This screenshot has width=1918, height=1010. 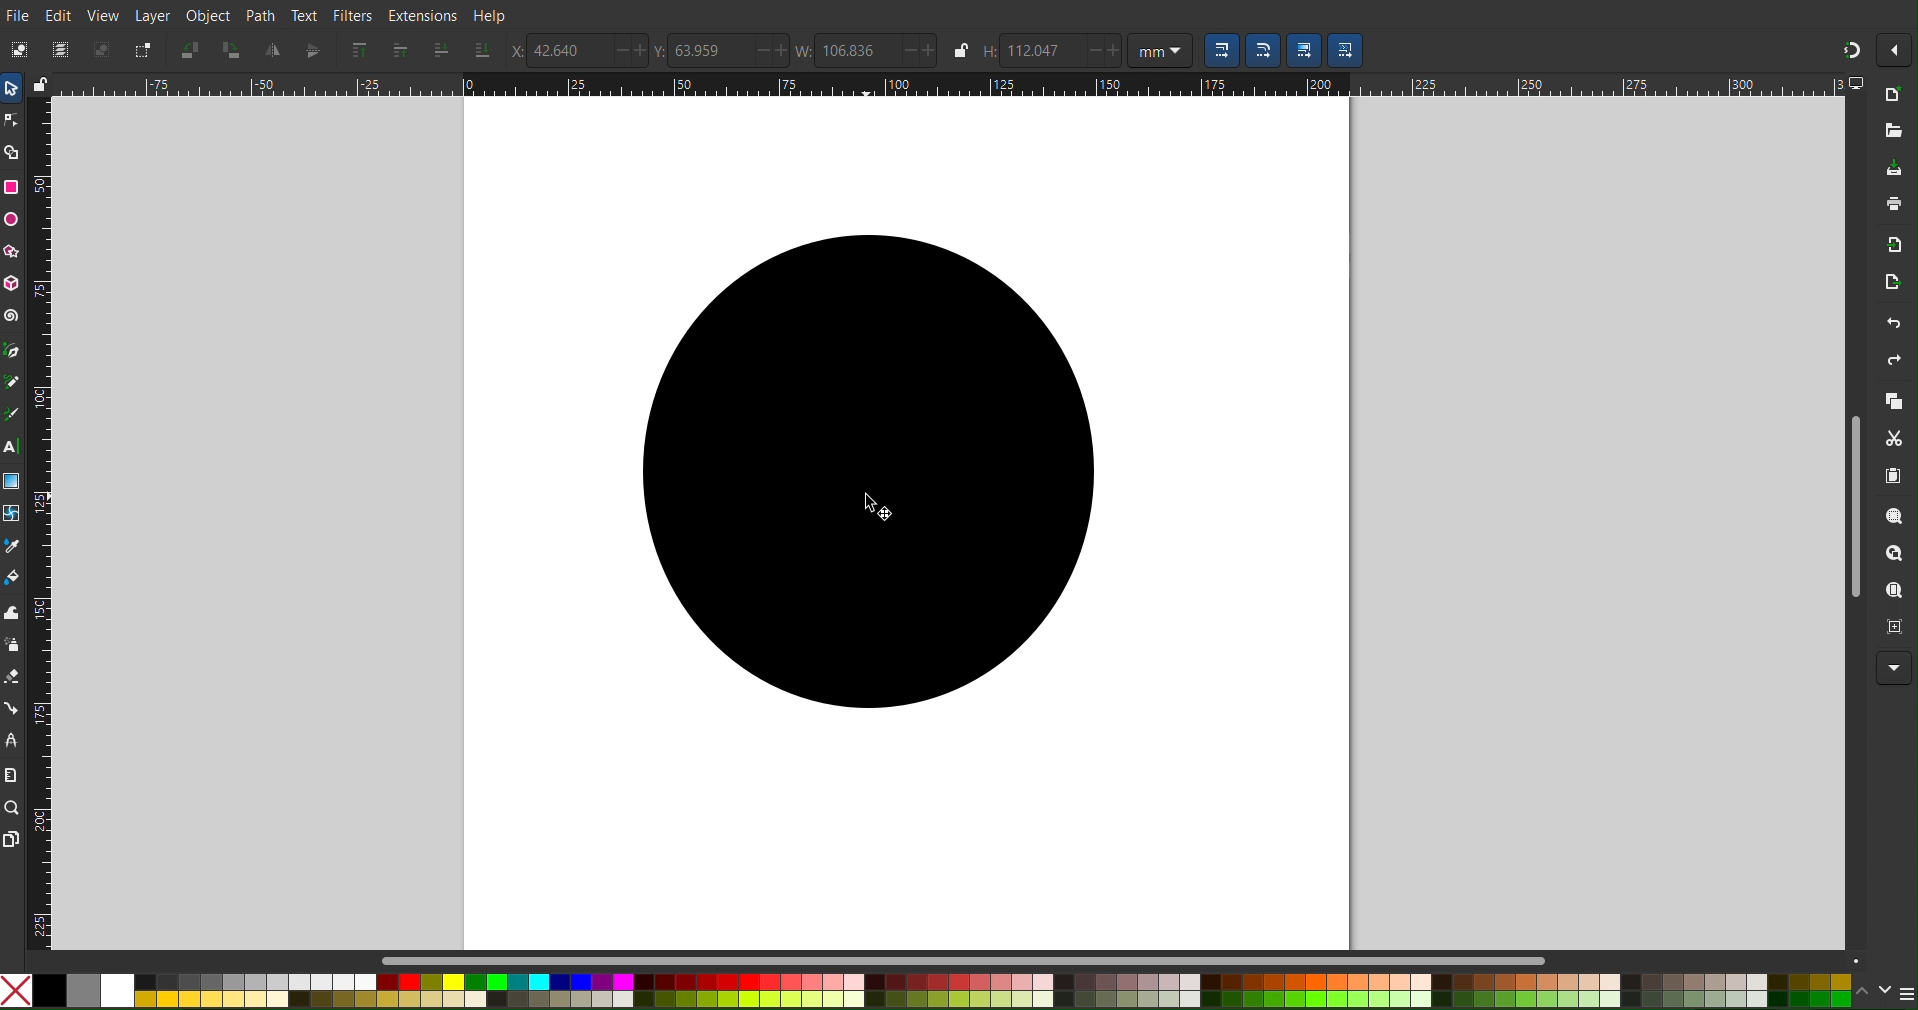 I want to click on Deselect, so click(x=104, y=48).